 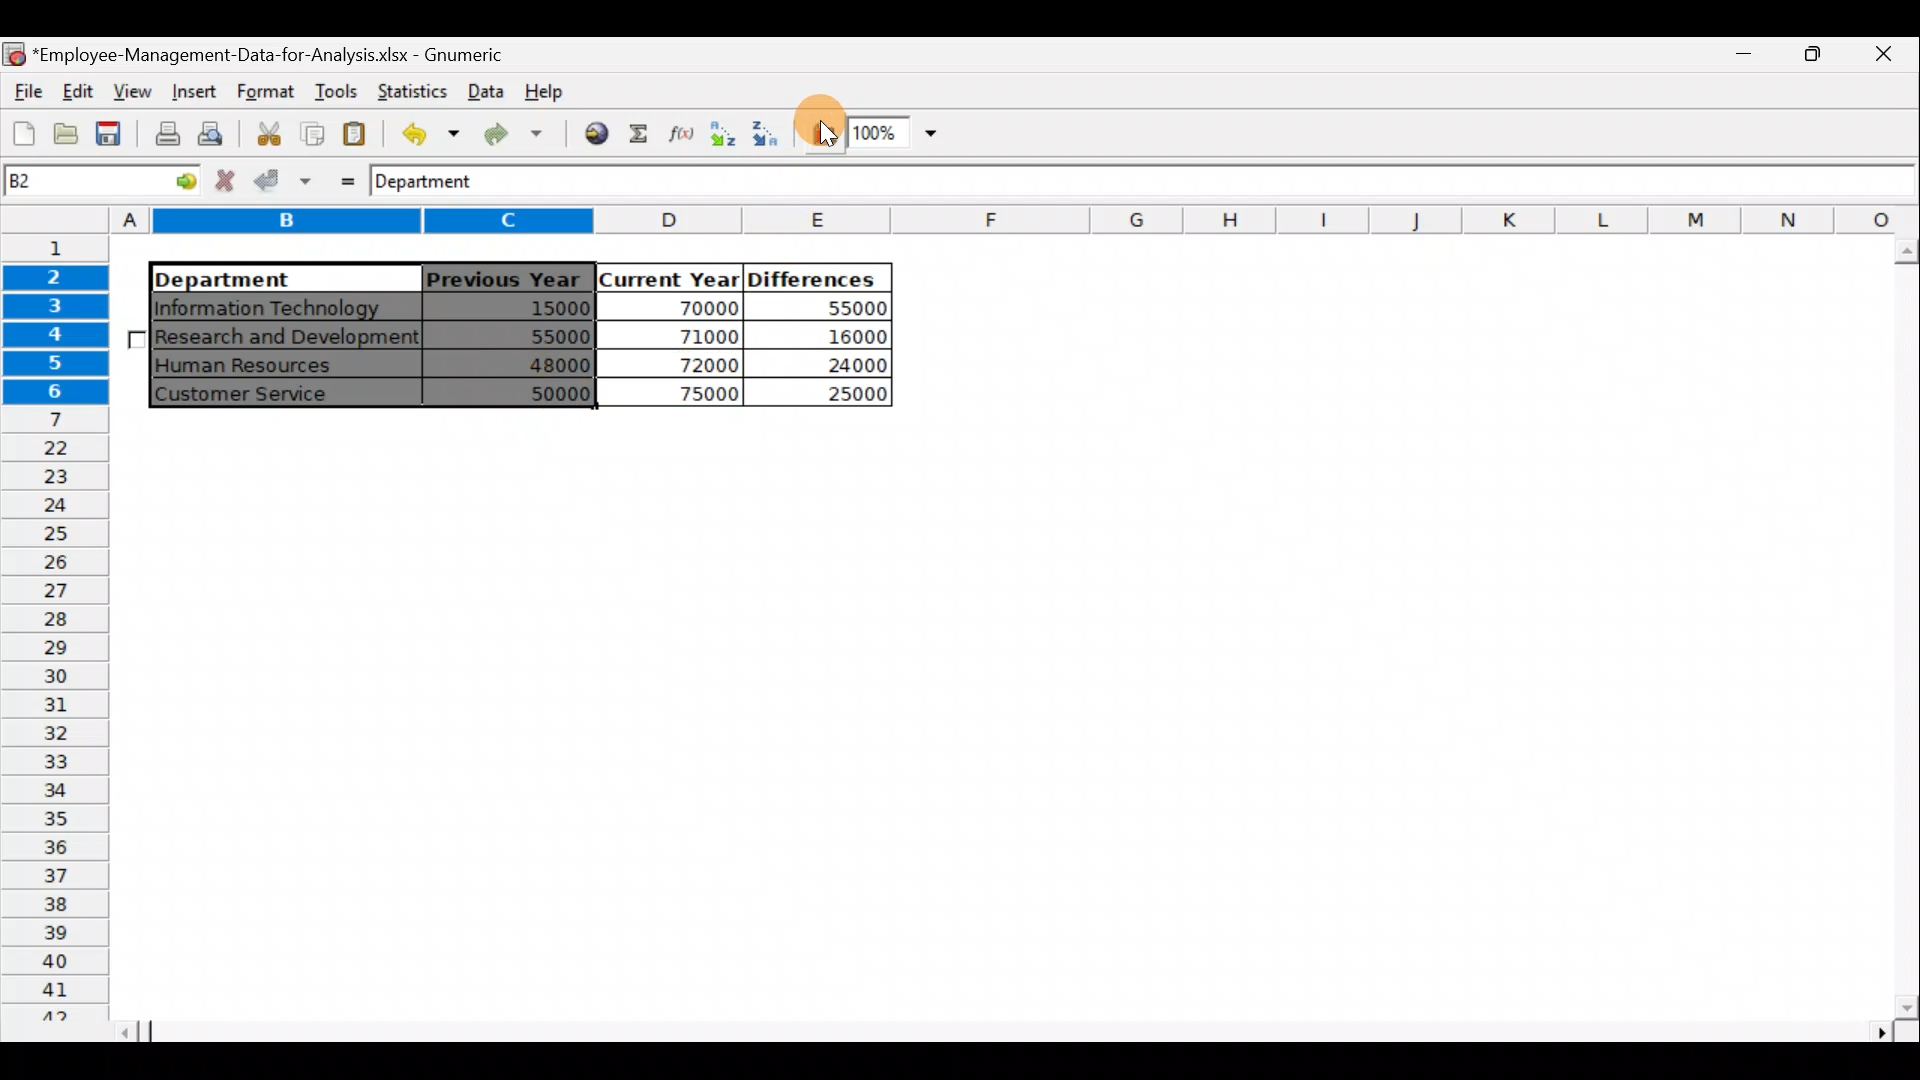 What do you see at coordinates (1814, 61) in the screenshot?
I see `Minimize` at bounding box center [1814, 61].